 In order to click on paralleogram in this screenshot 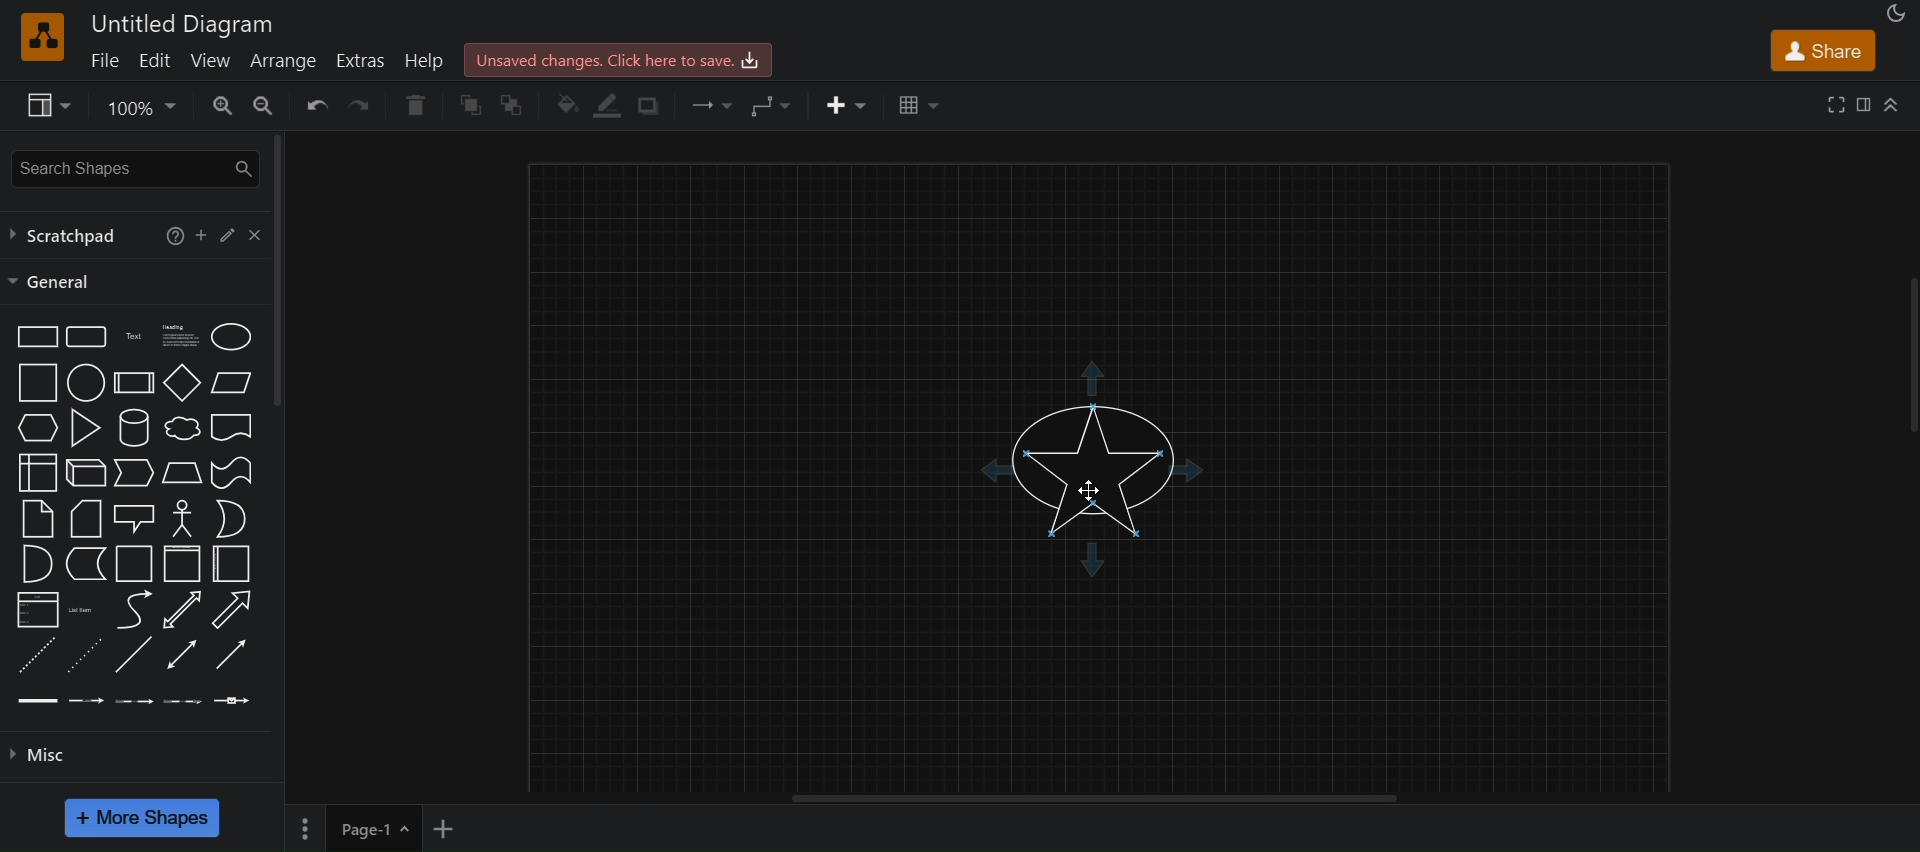, I will do `click(232, 381)`.